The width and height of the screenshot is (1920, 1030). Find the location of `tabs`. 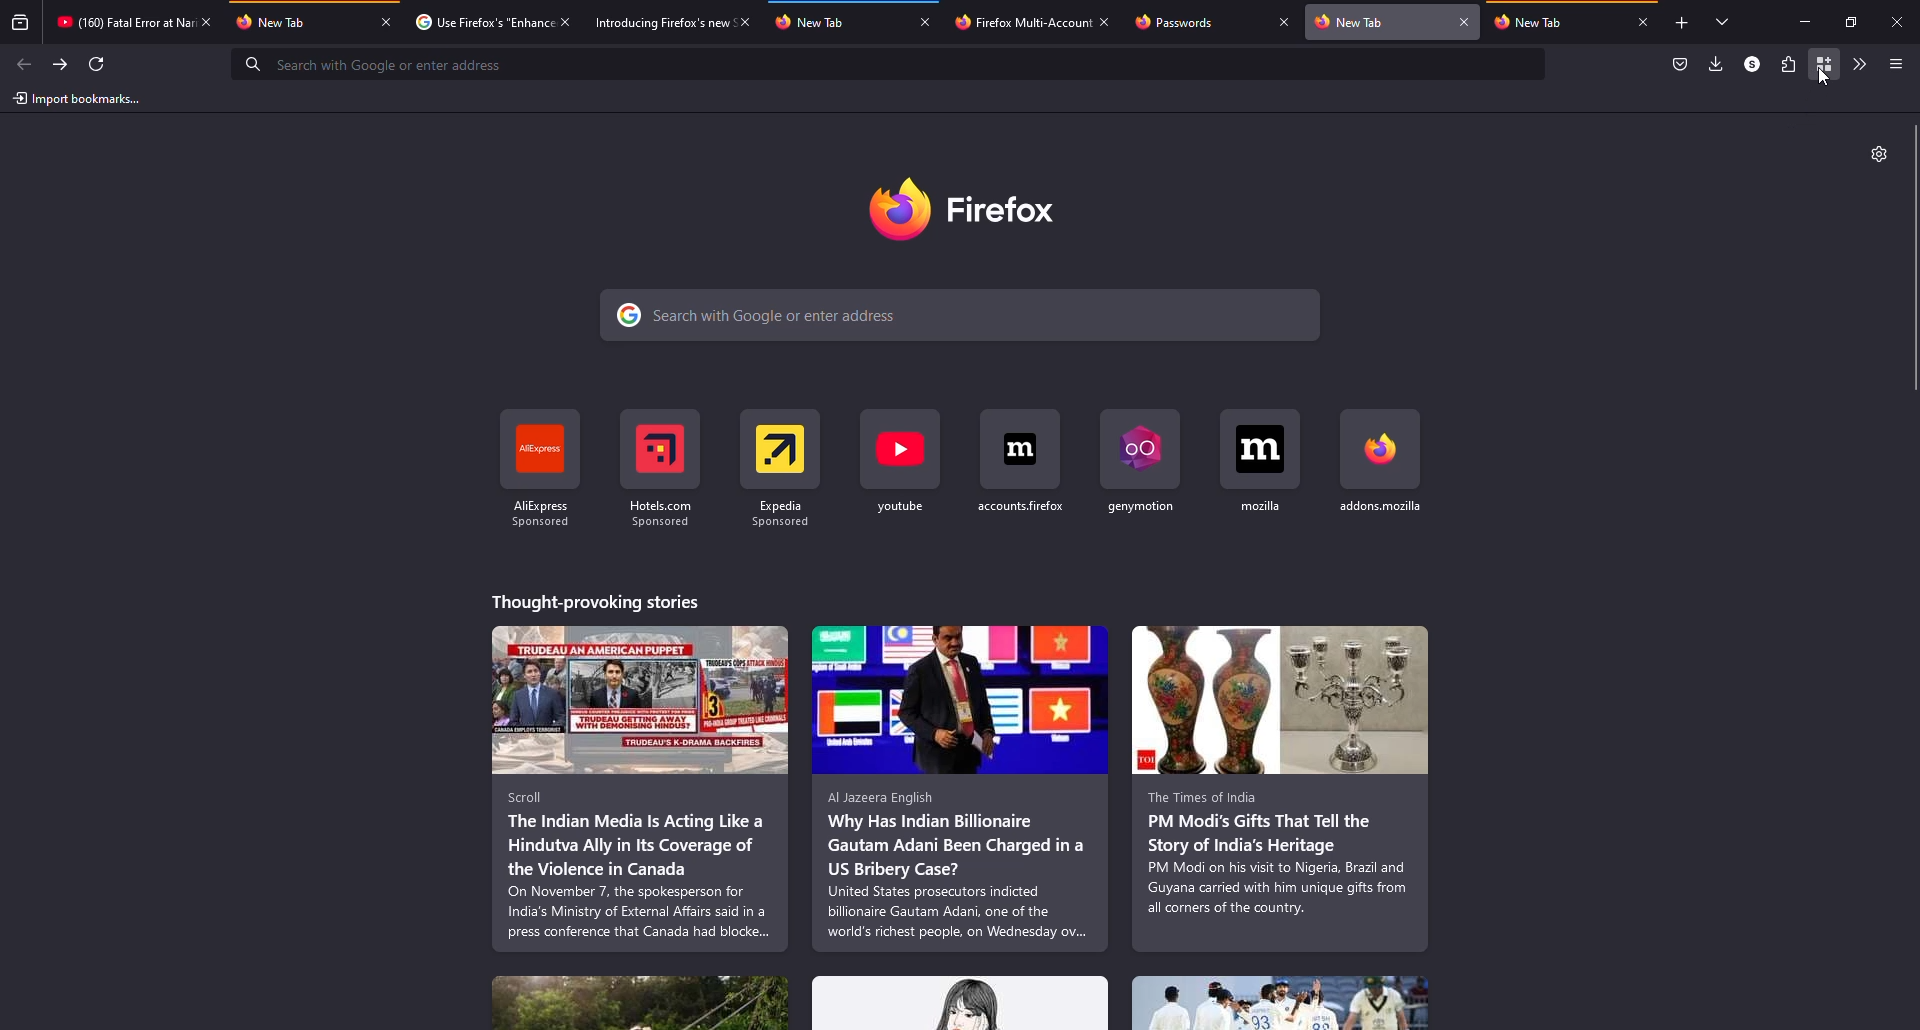

tabs is located at coordinates (1717, 21).